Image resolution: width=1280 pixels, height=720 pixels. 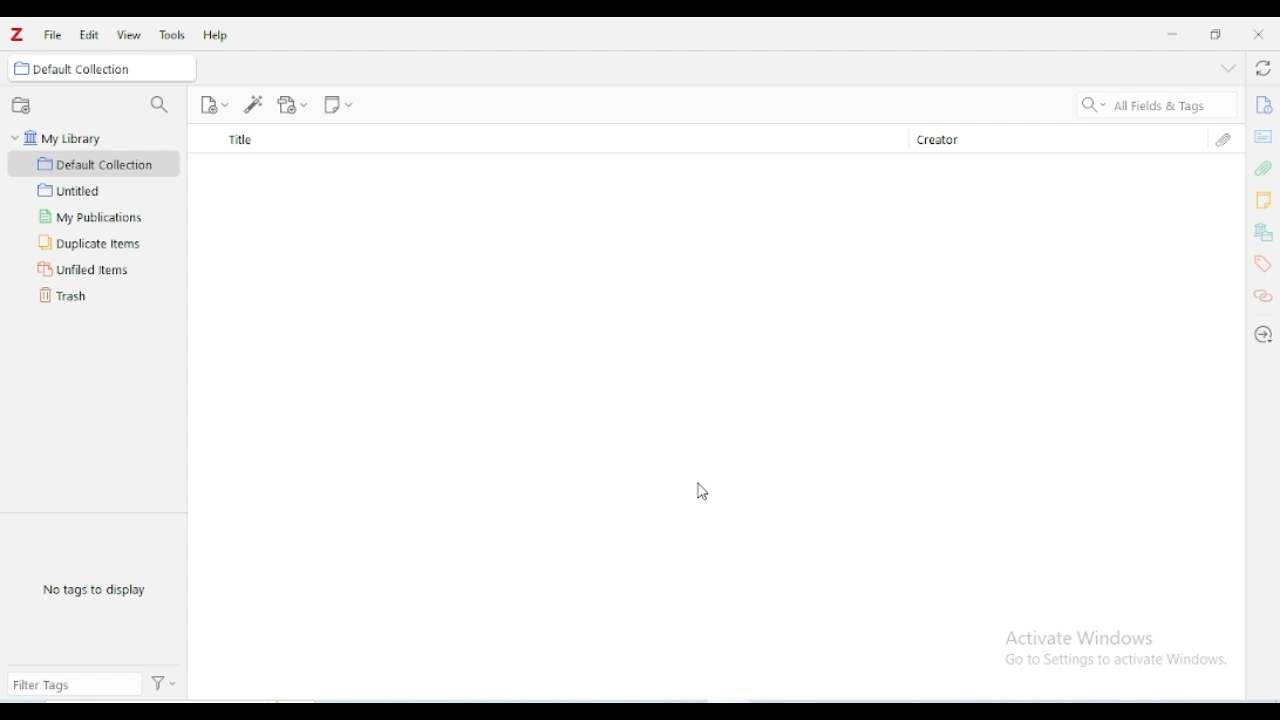 I want to click on view, so click(x=129, y=35).